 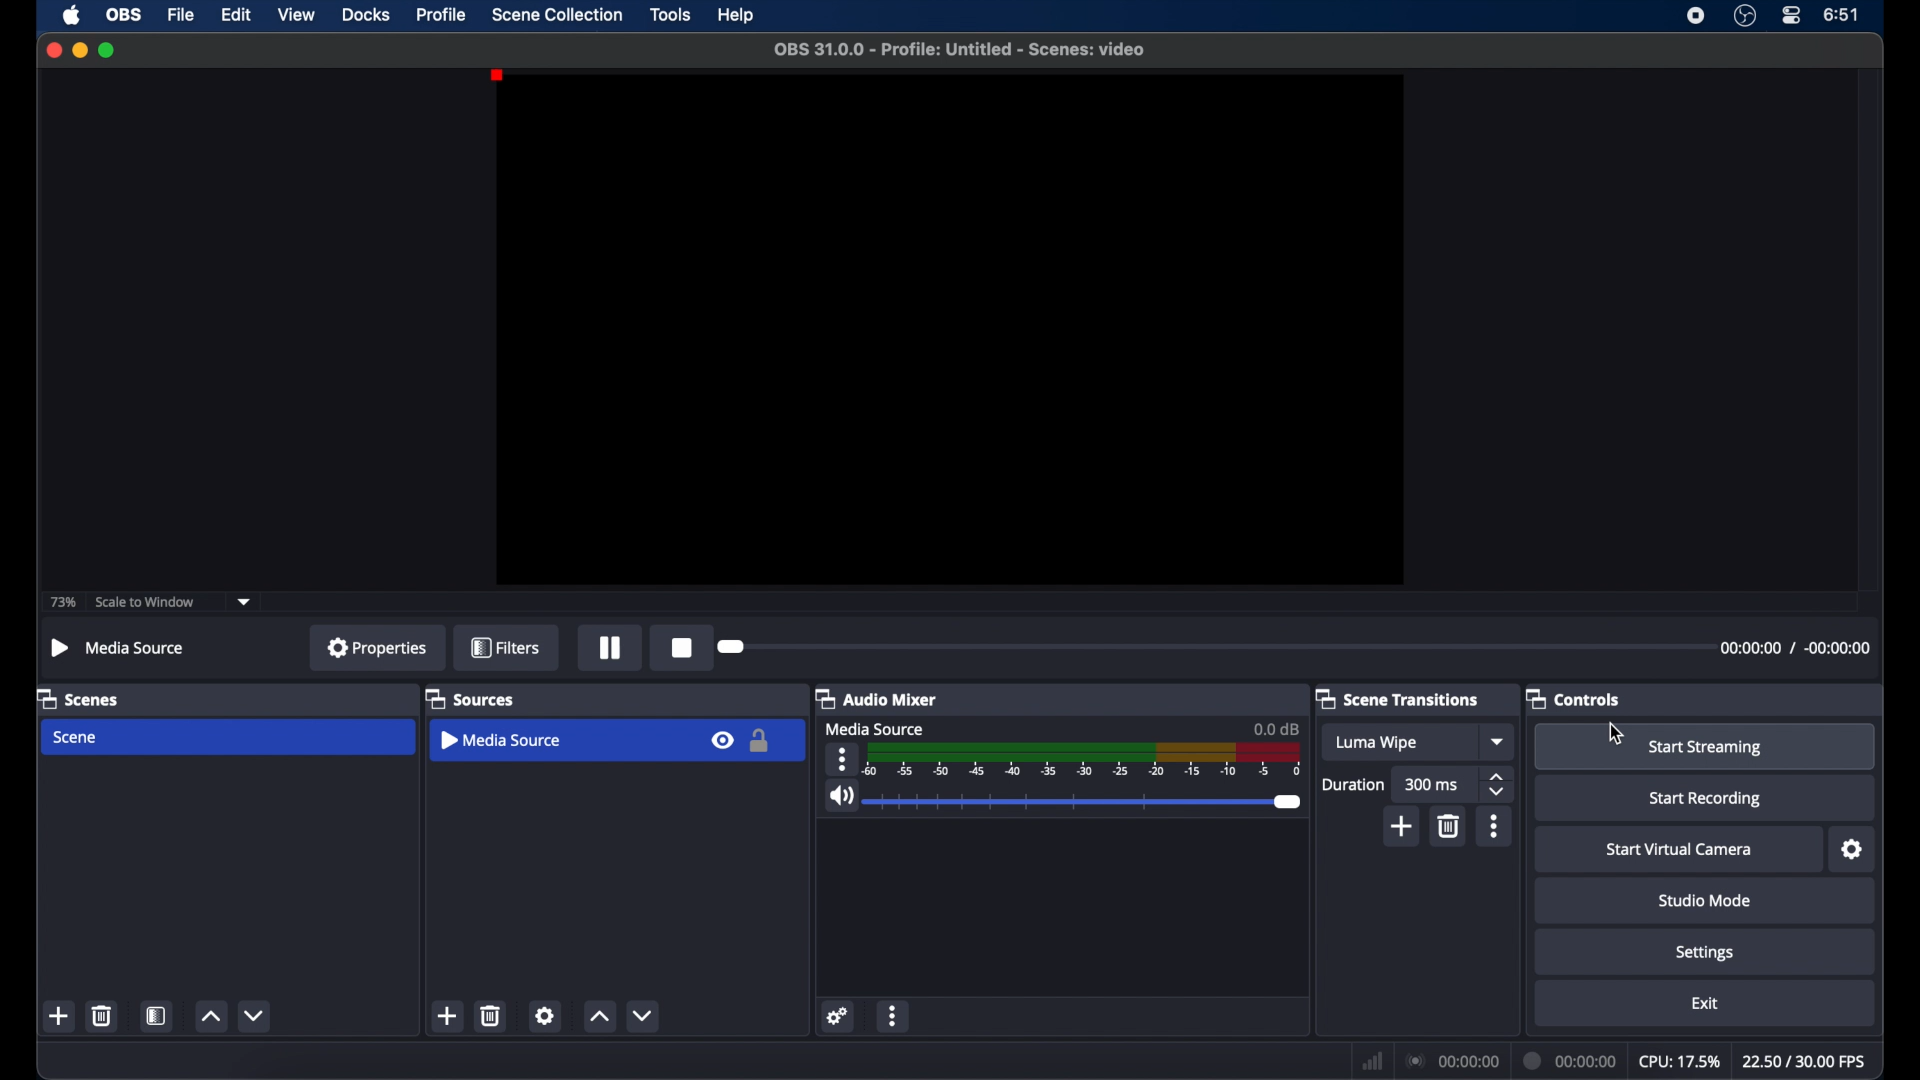 What do you see at coordinates (244, 600) in the screenshot?
I see `dropdown` at bounding box center [244, 600].